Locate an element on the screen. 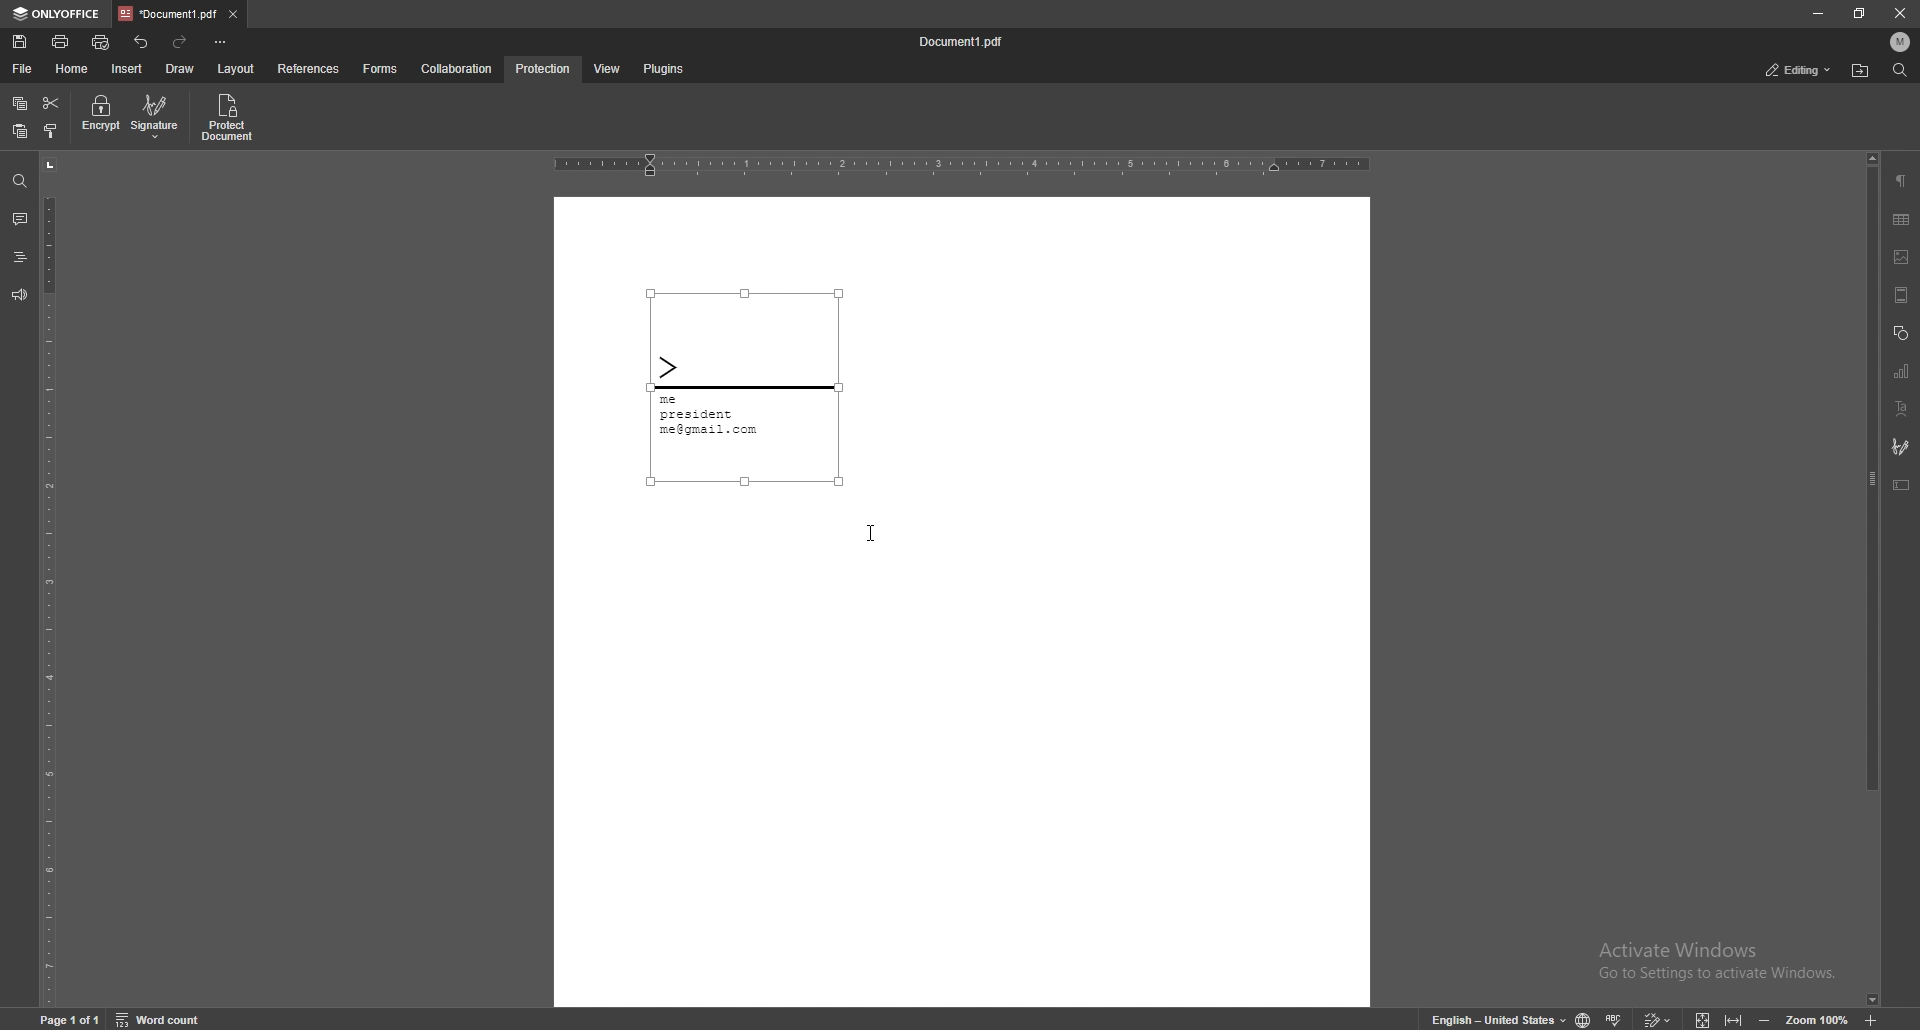 This screenshot has height=1030, width=1920. track changes is located at coordinates (1654, 1017).